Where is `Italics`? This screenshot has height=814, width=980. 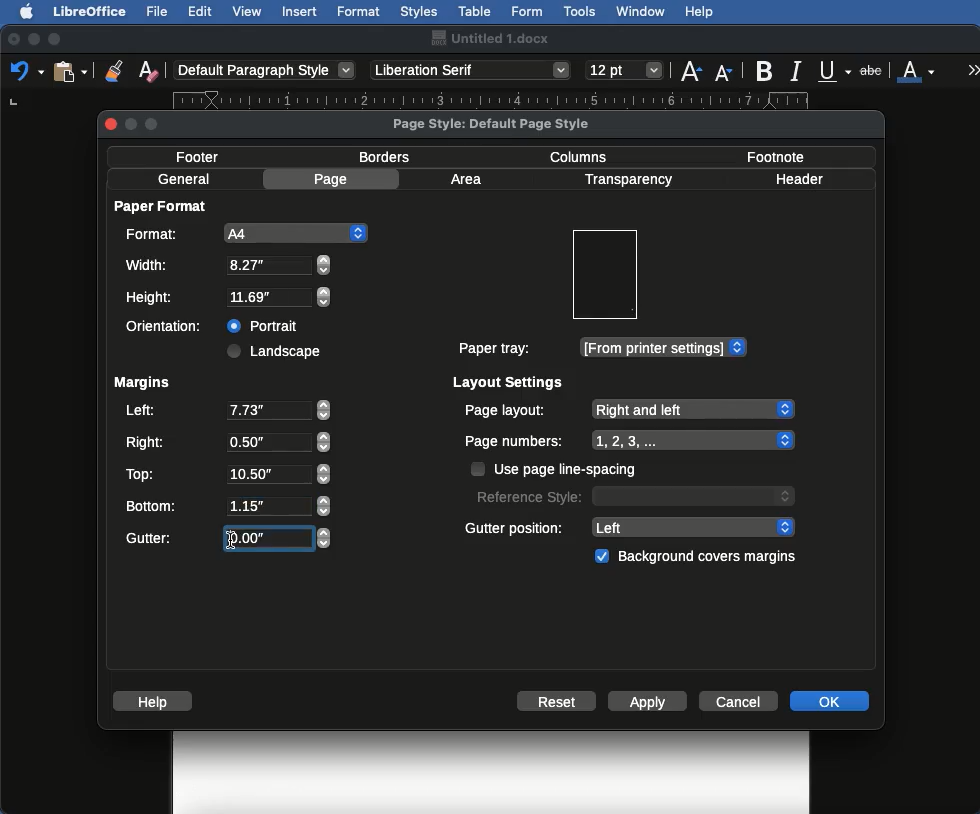
Italics is located at coordinates (799, 69).